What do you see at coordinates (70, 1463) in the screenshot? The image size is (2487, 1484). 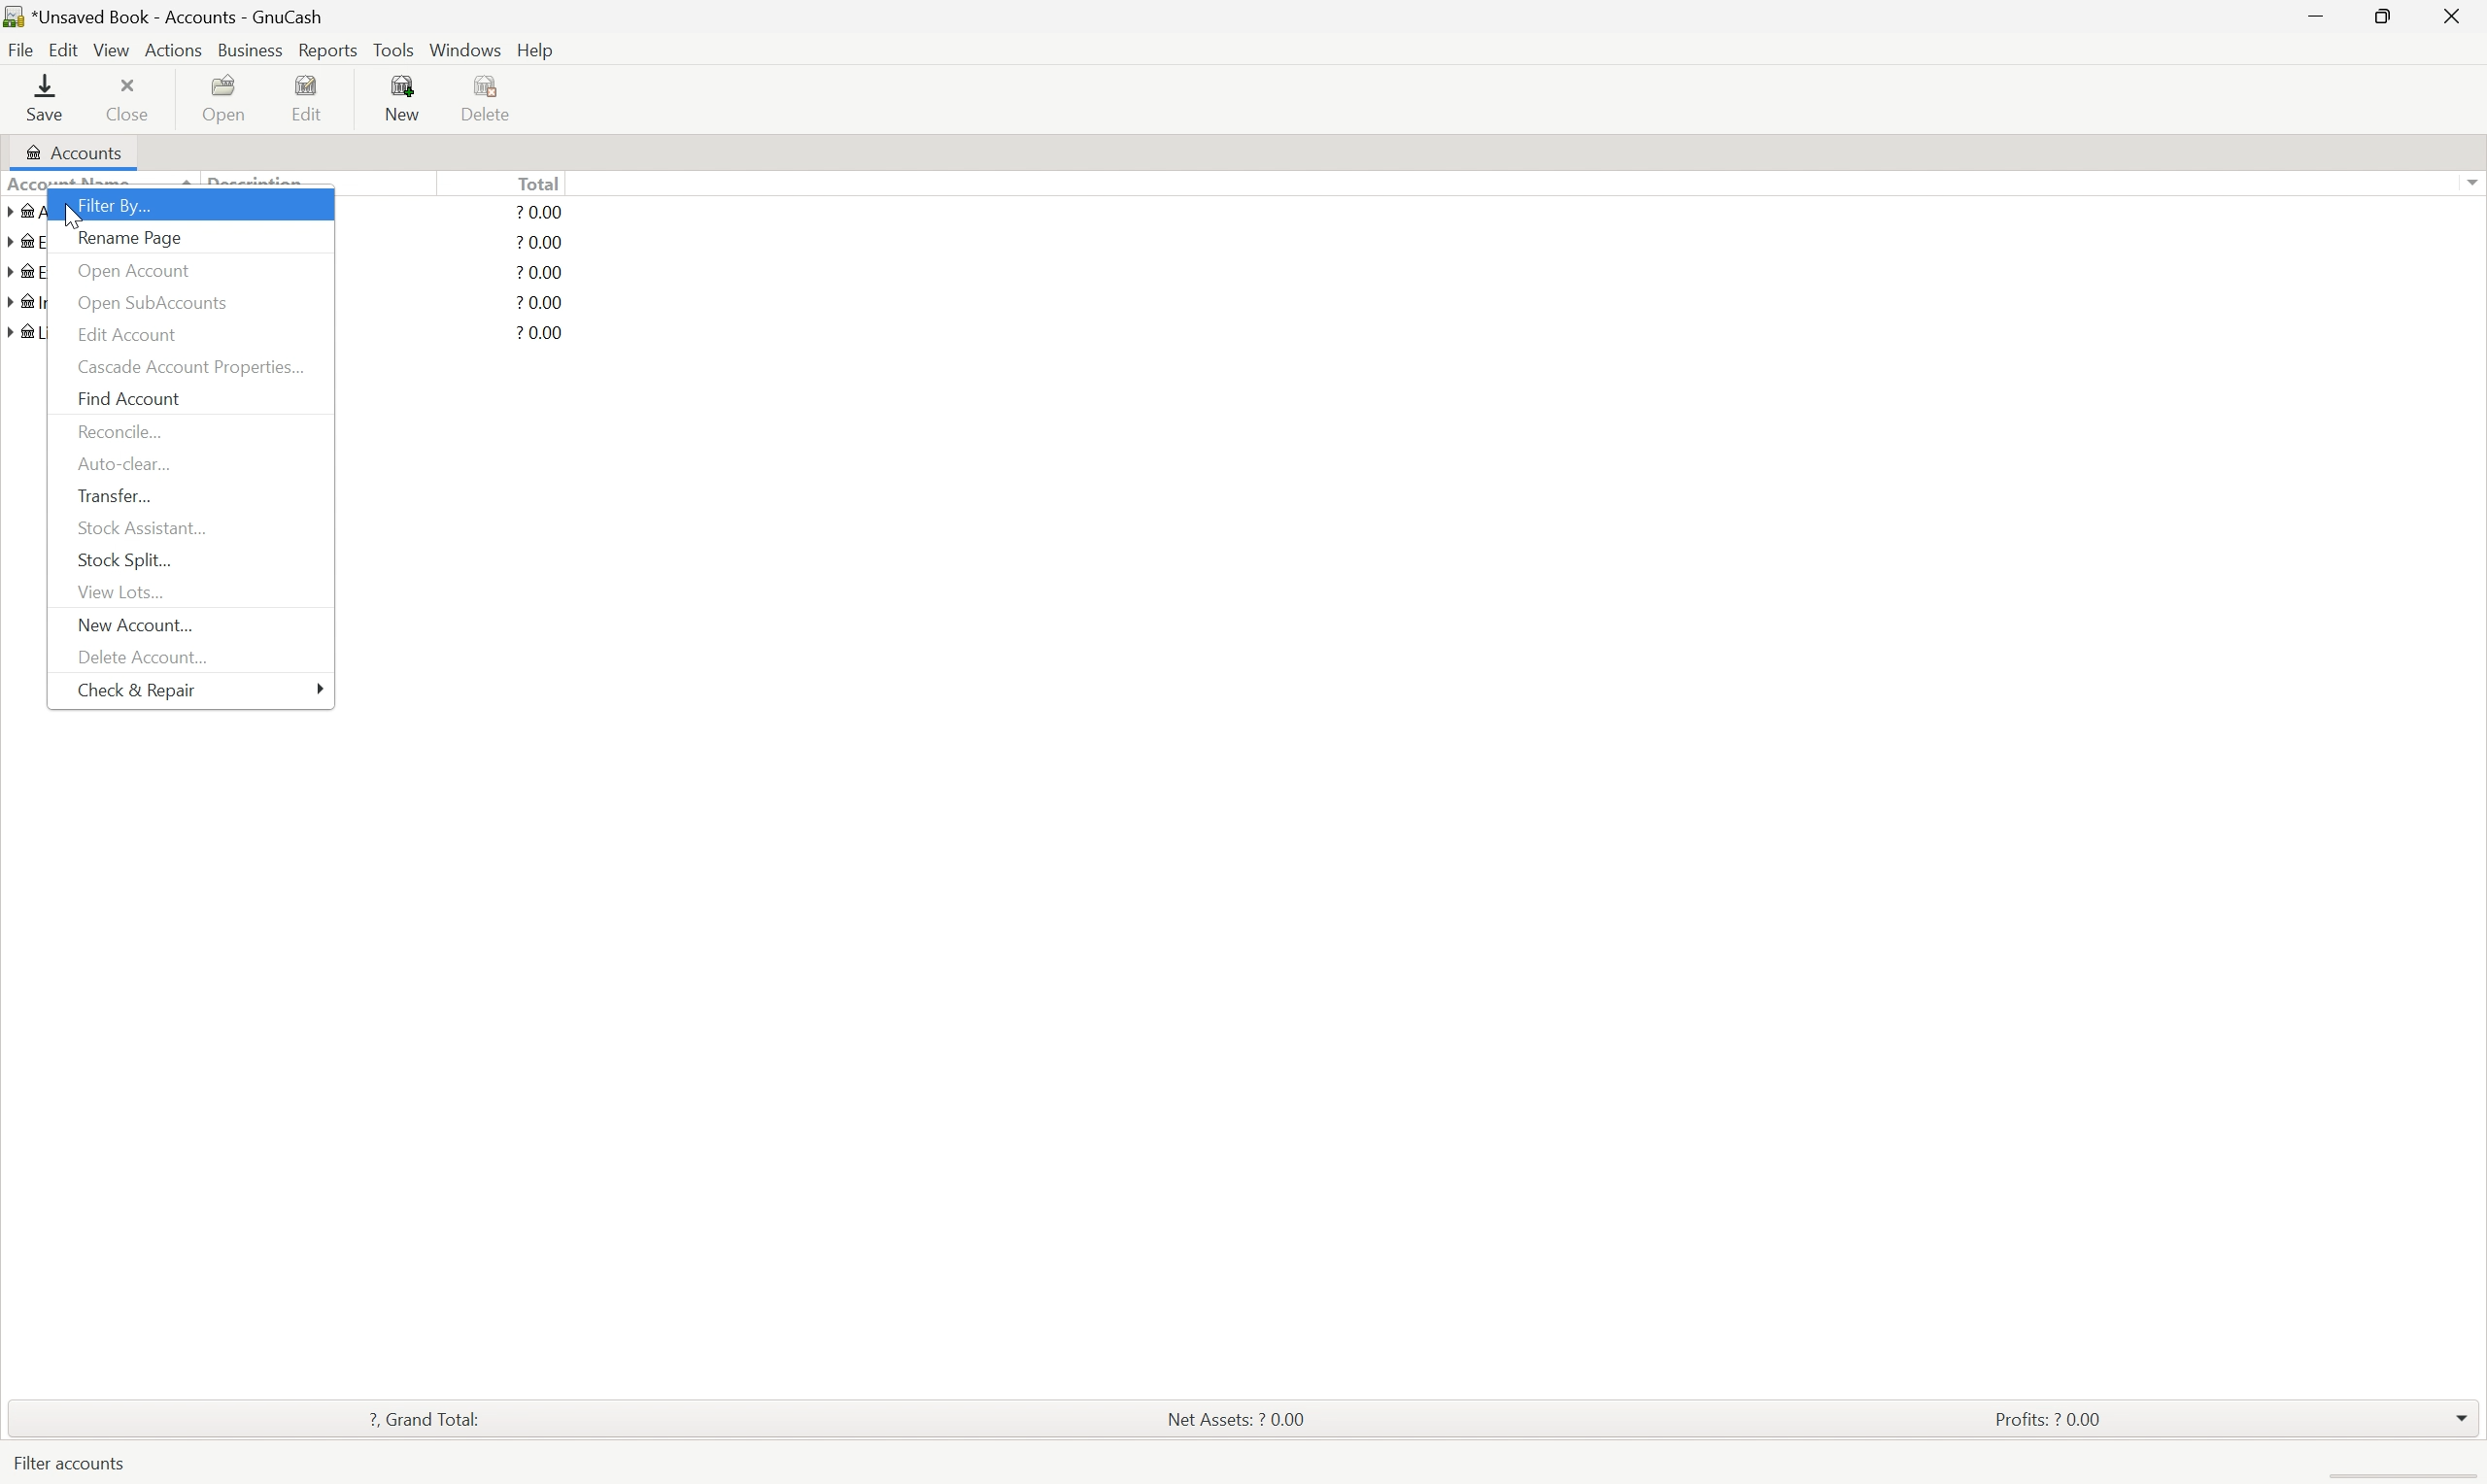 I see `Filter accounts` at bounding box center [70, 1463].